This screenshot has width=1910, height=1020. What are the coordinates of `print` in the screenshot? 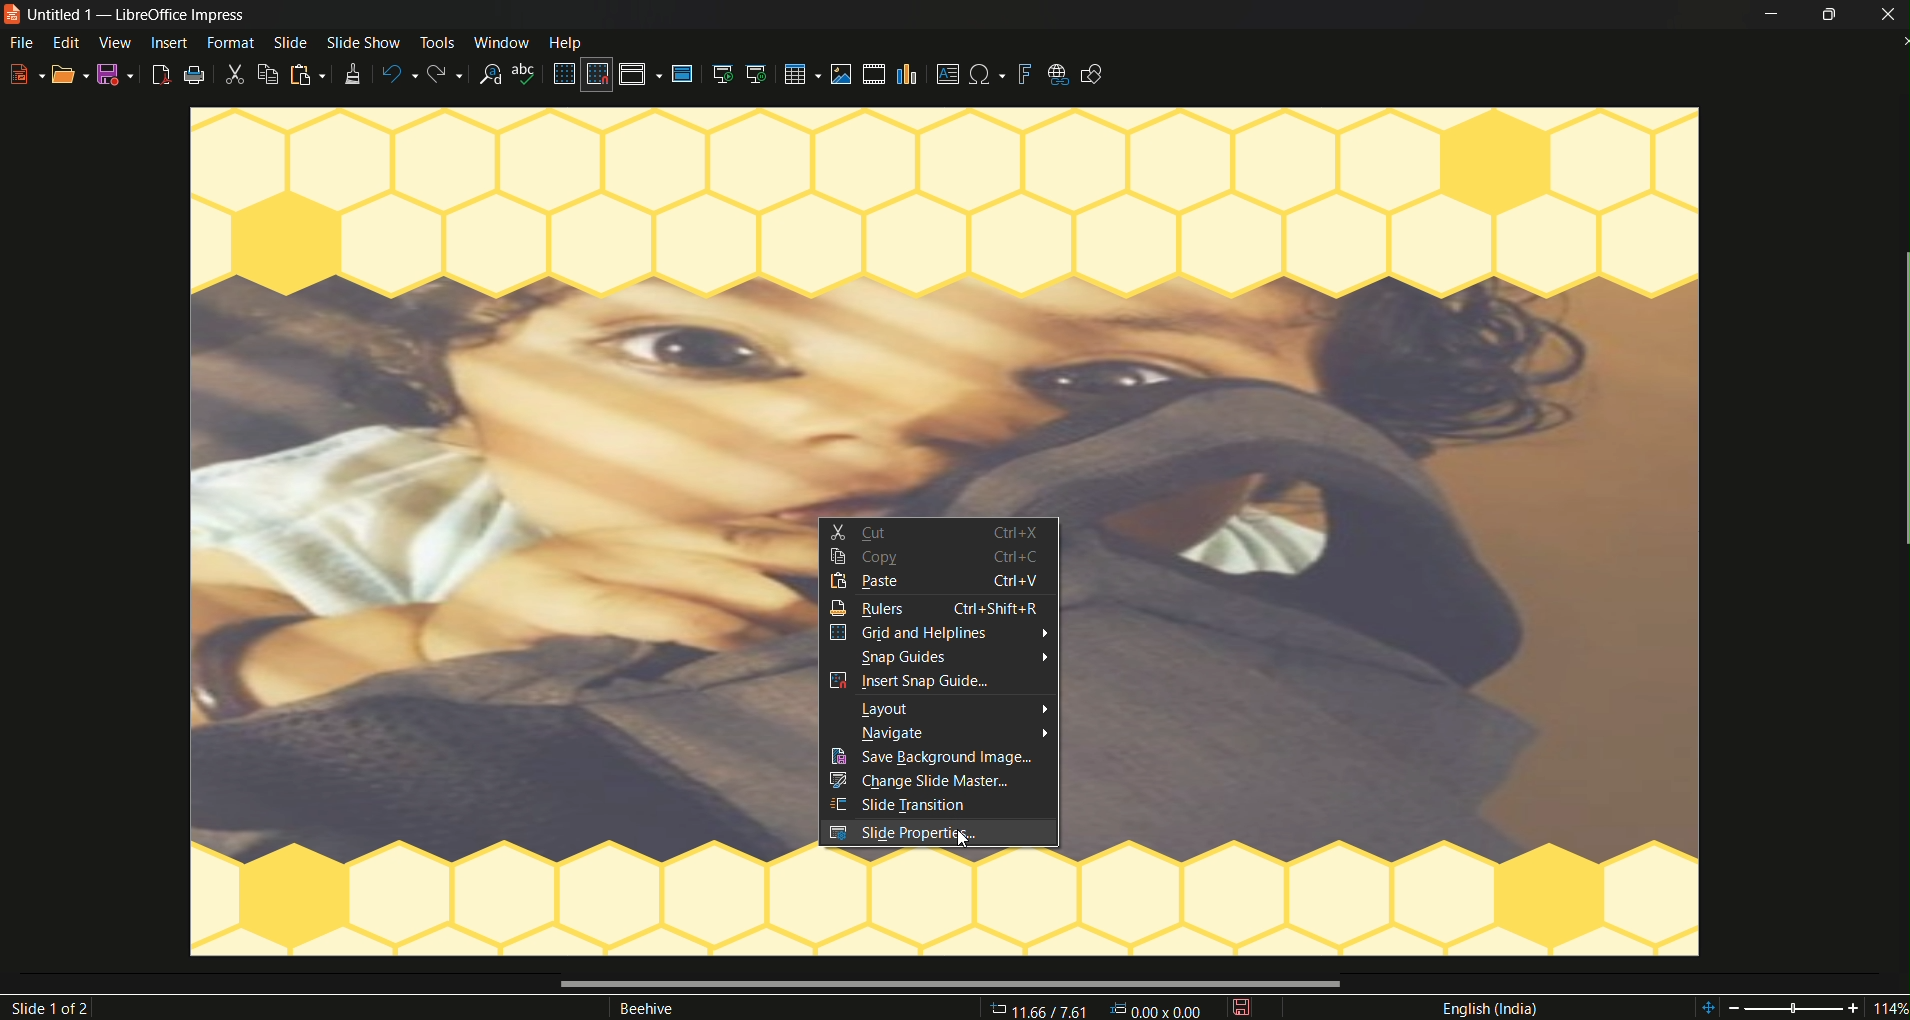 It's located at (196, 75).